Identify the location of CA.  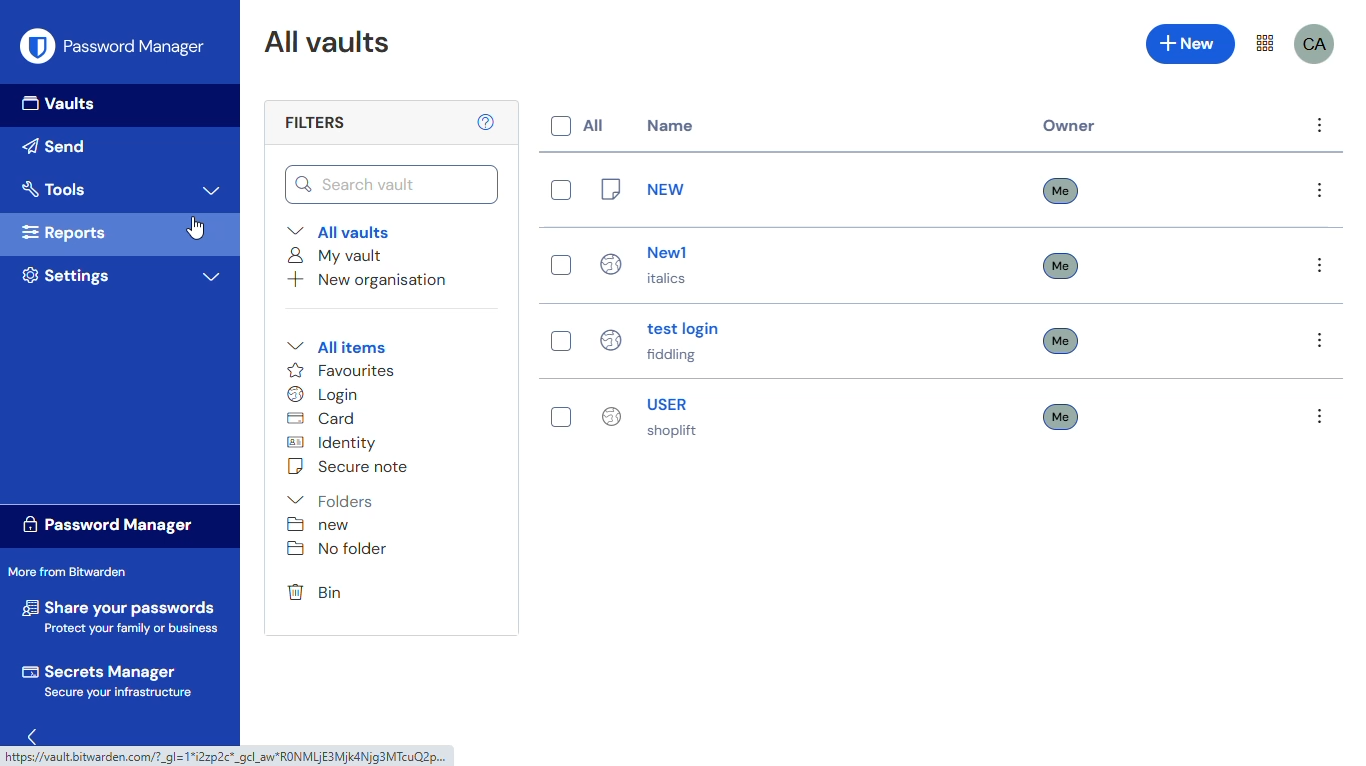
(1316, 44).